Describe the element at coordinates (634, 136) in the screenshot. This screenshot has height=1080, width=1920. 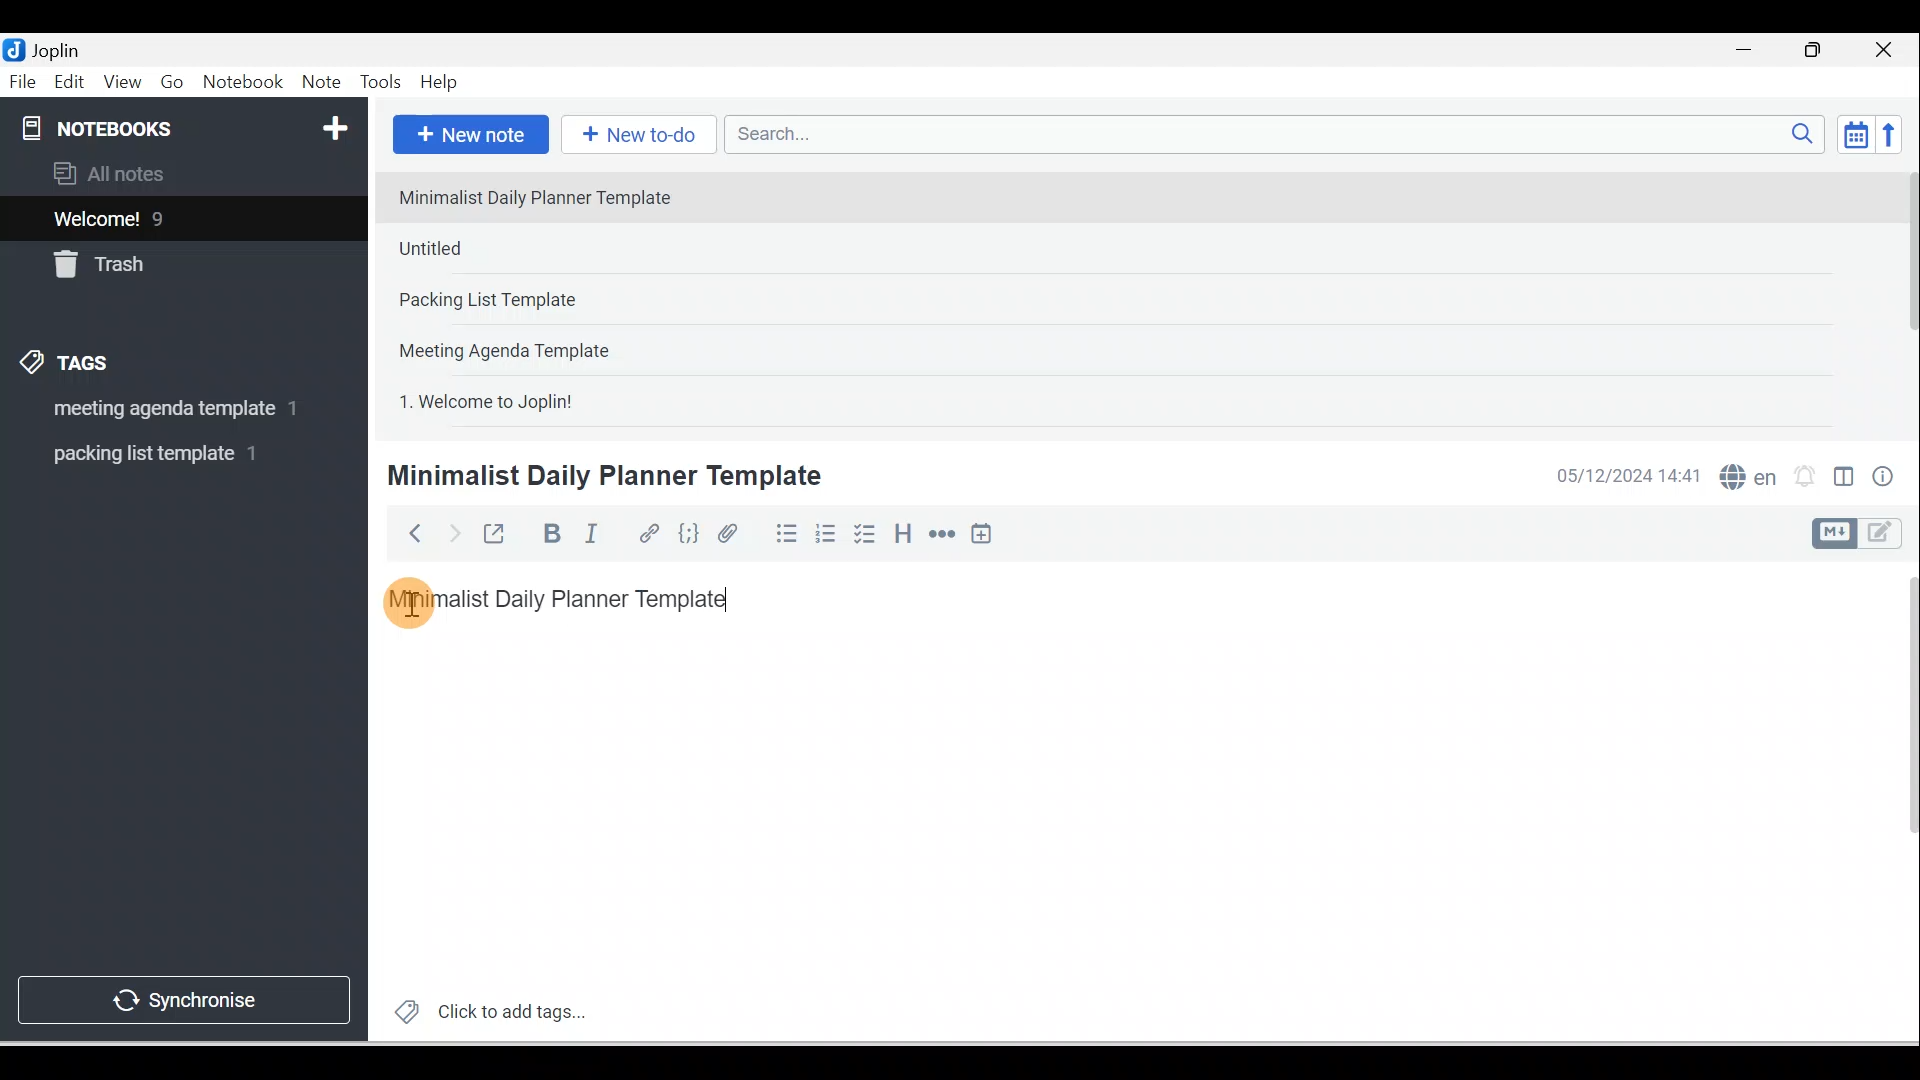
I see `New to-do` at that location.